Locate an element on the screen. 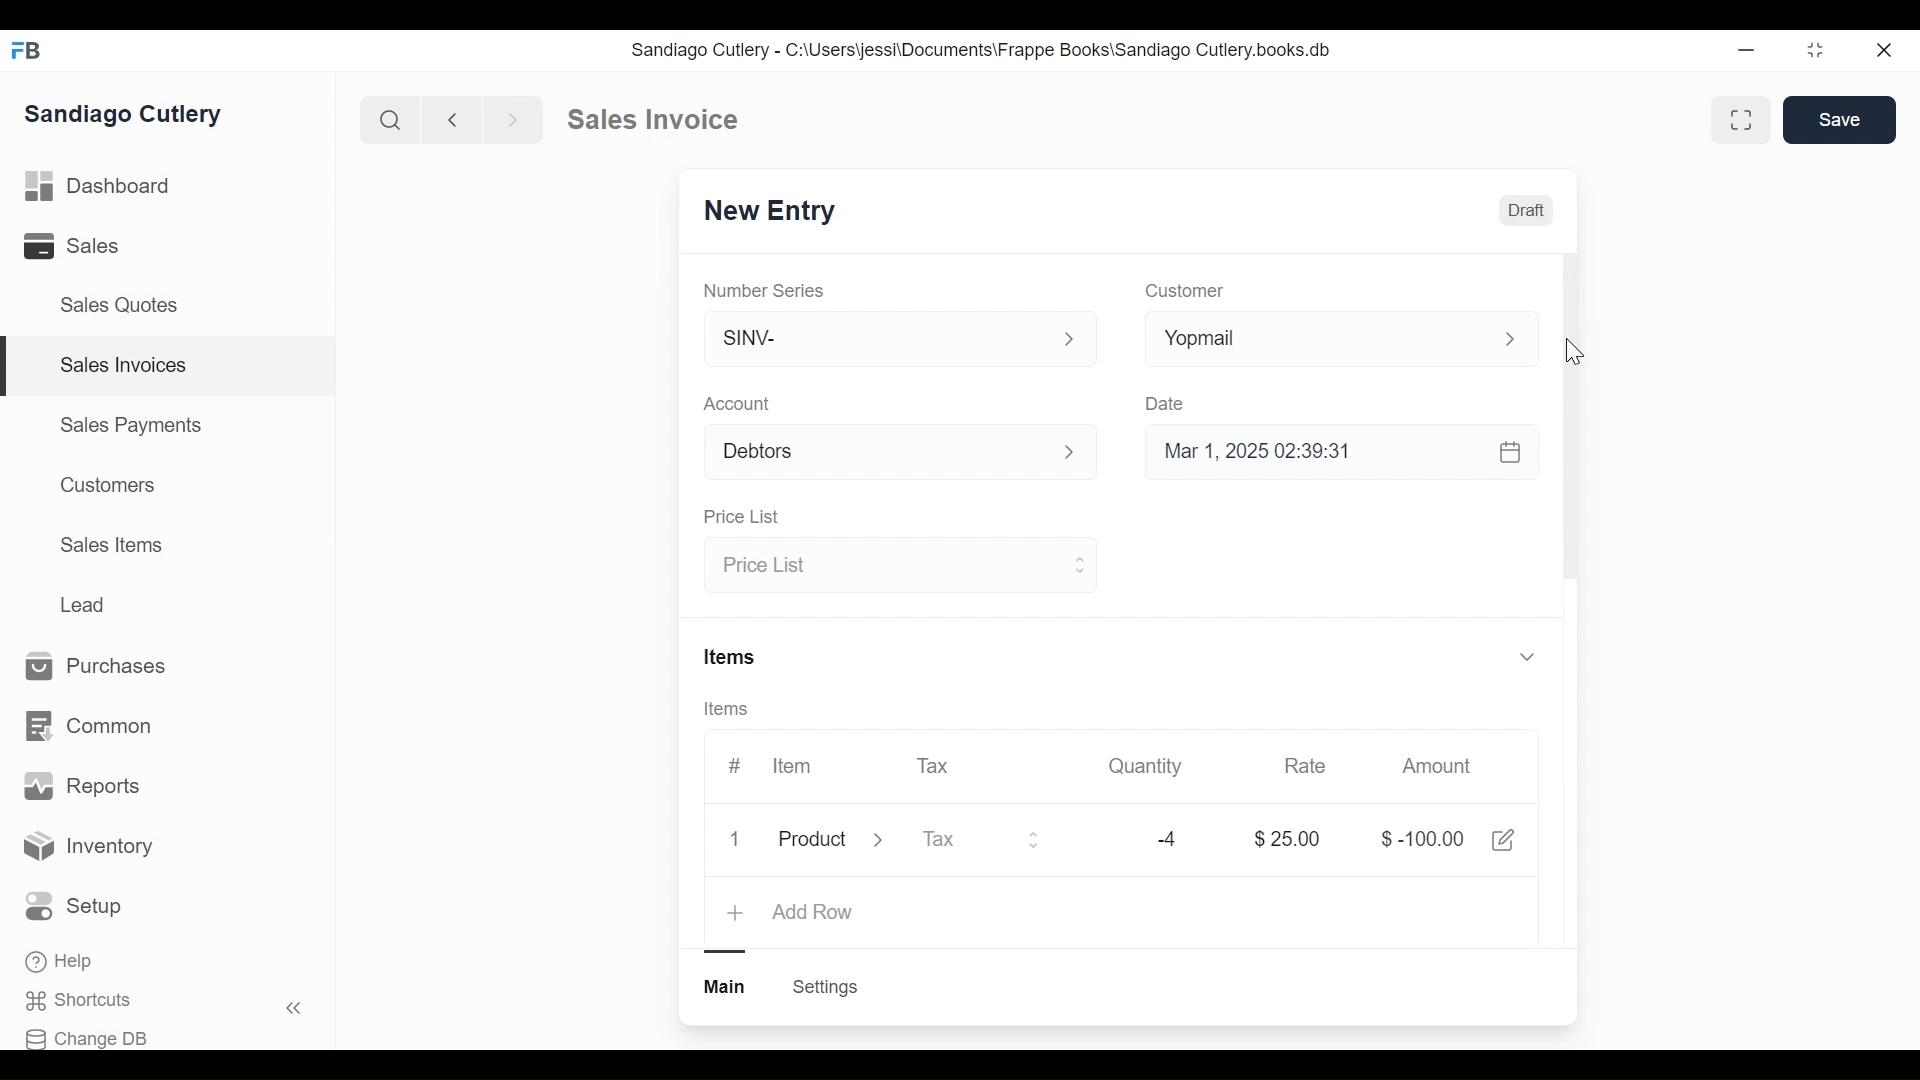 The width and height of the screenshot is (1920, 1080). Item is located at coordinates (791, 765).